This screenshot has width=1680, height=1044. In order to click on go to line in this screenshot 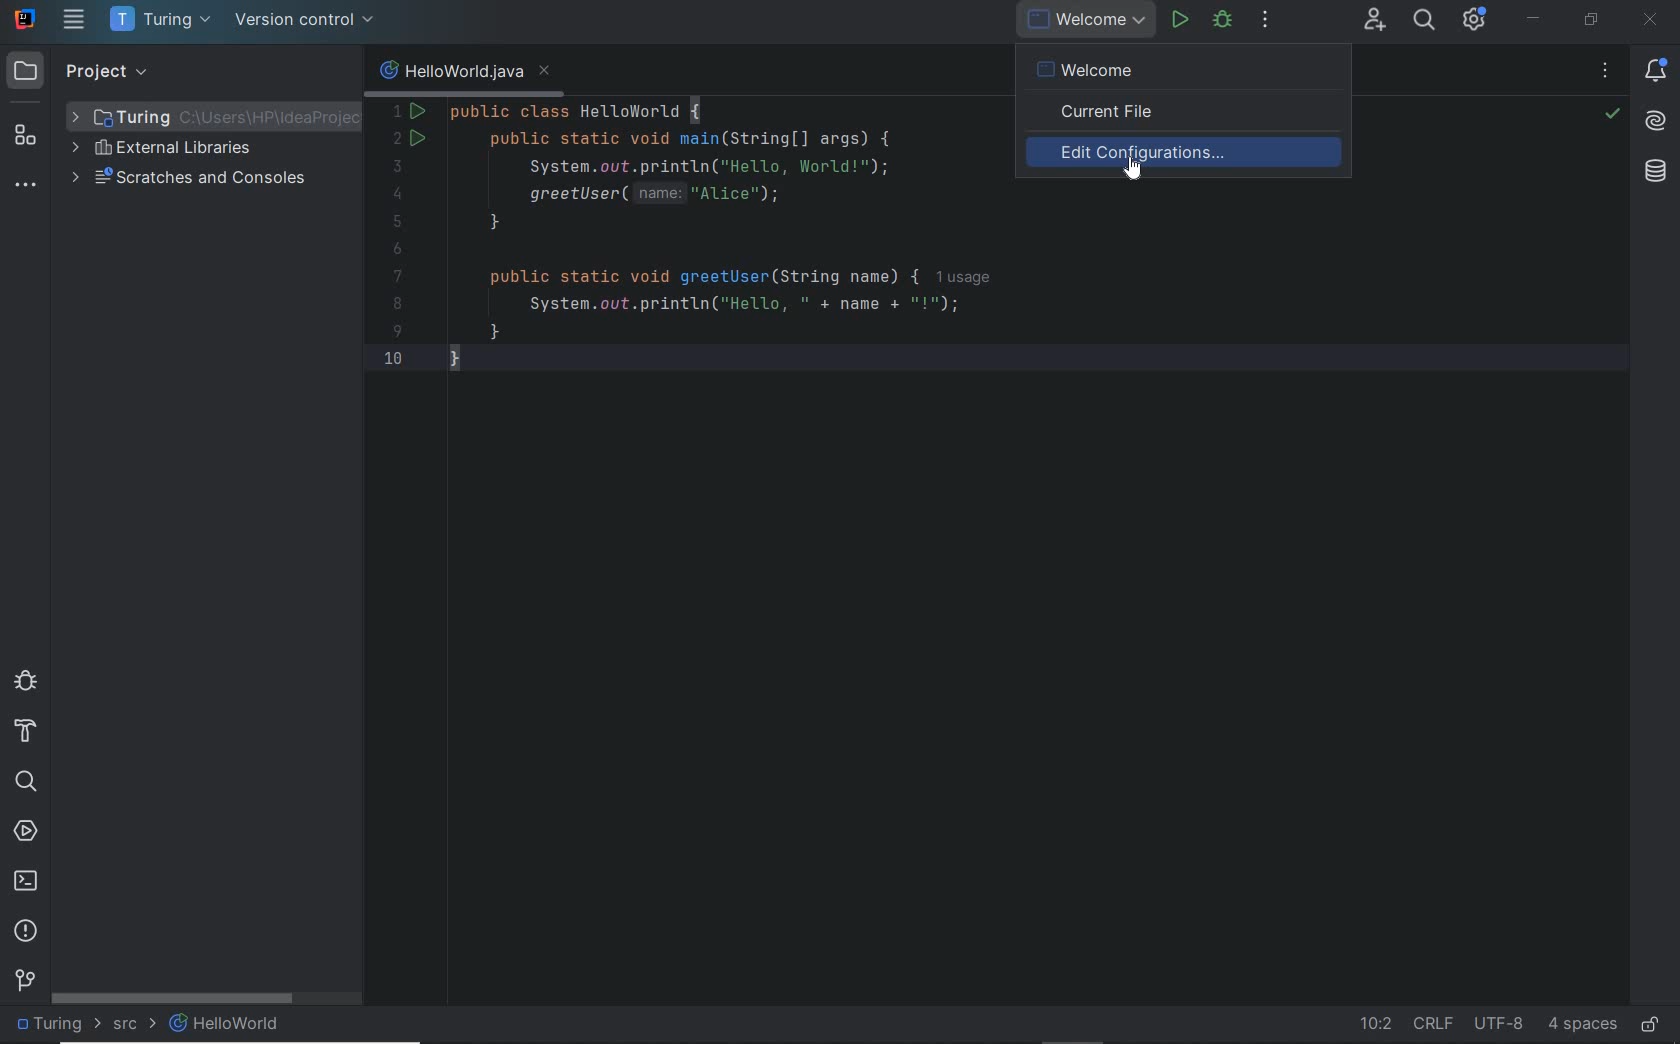, I will do `click(1374, 1026)`.